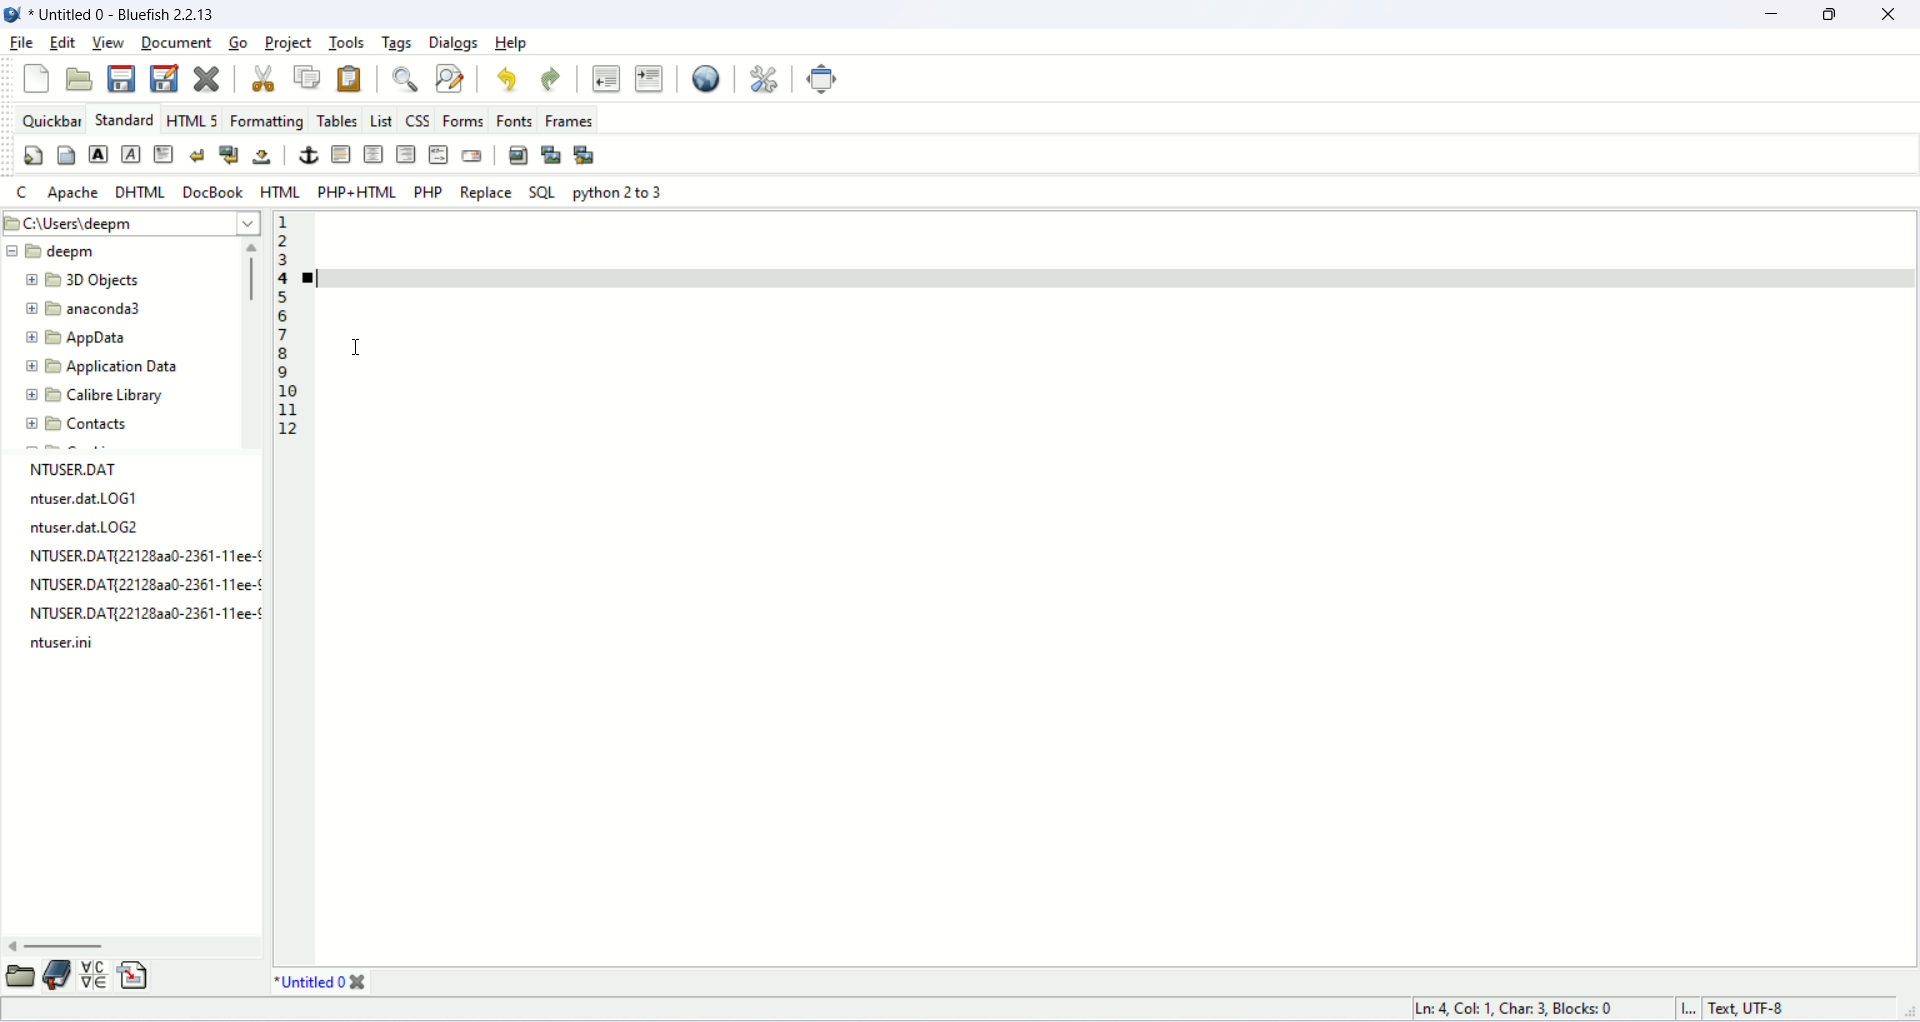 The width and height of the screenshot is (1920, 1022). I want to click on break and navigation, so click(229, 155).